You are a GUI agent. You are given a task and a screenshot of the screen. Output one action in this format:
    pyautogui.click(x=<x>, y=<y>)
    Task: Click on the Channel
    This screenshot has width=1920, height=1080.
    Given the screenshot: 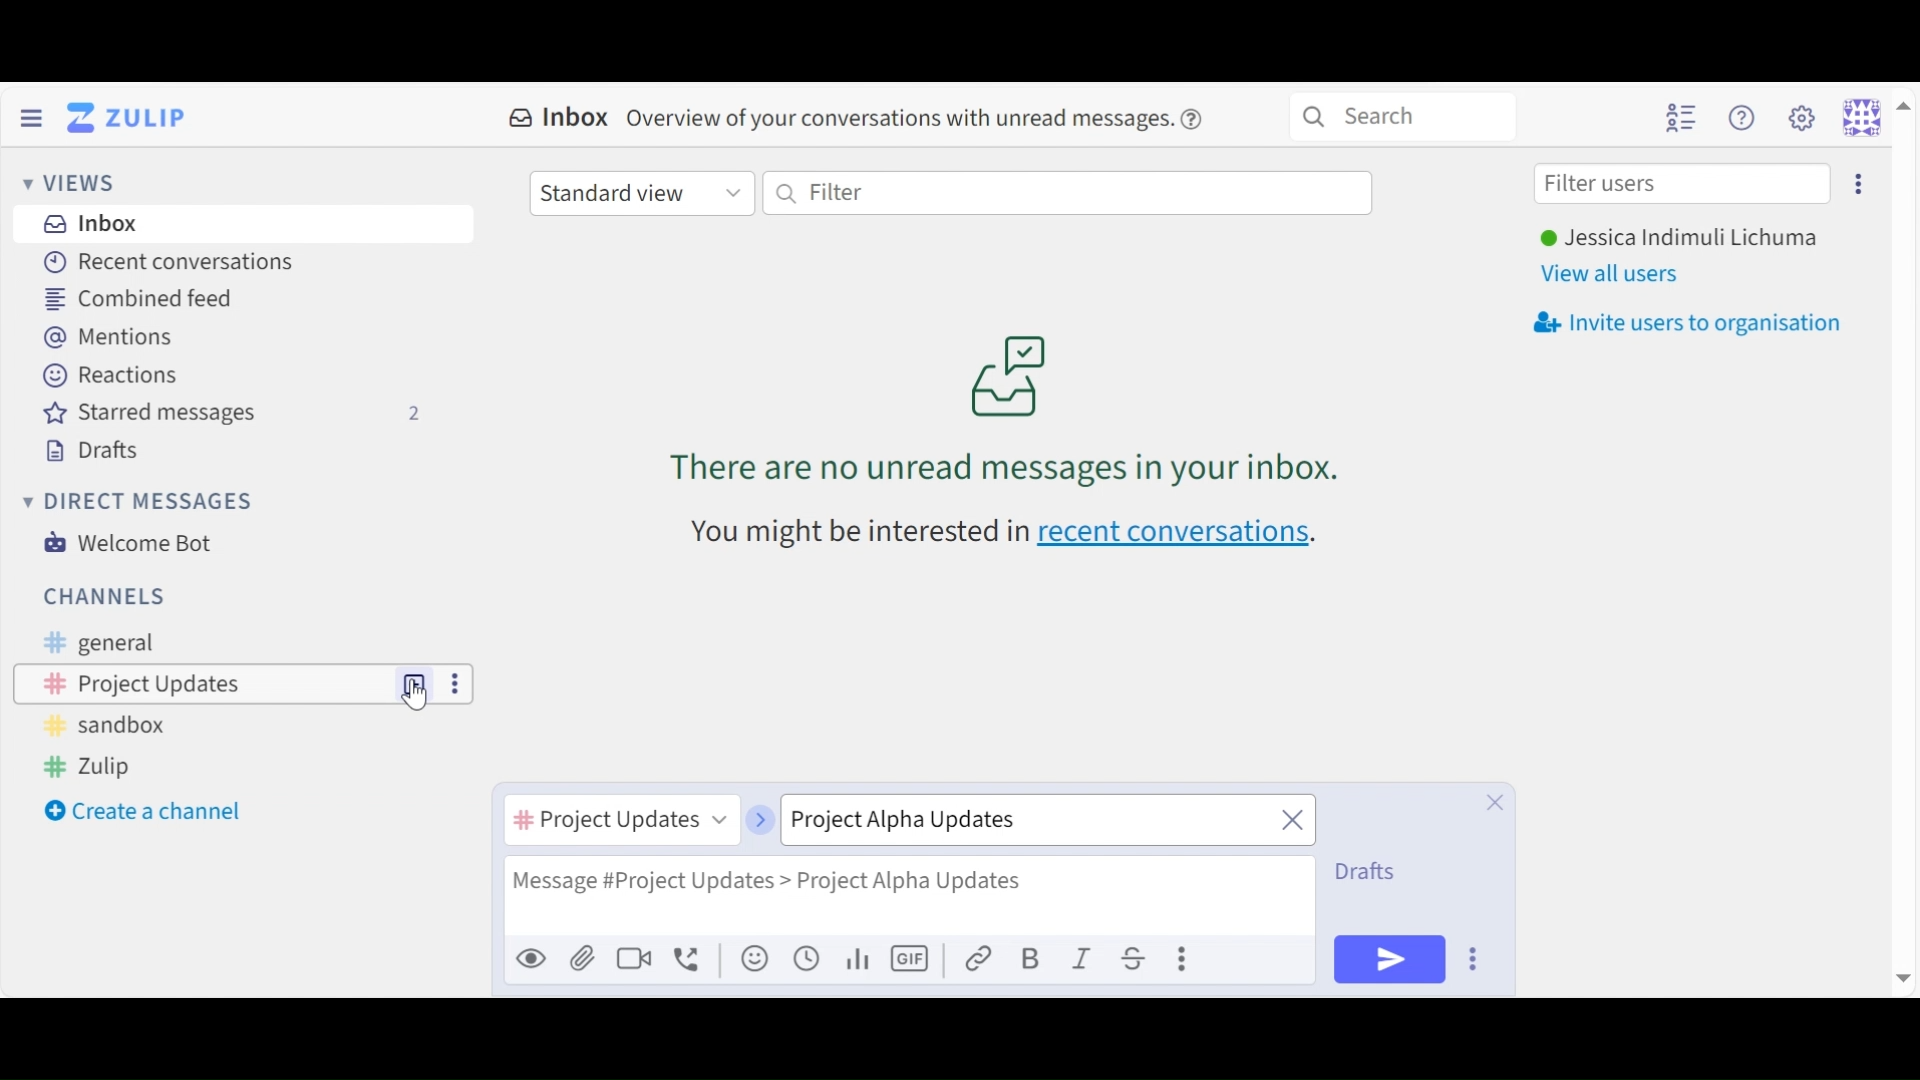 What is the action you would take?
    pyautogui.click(x=205, y=683)
    